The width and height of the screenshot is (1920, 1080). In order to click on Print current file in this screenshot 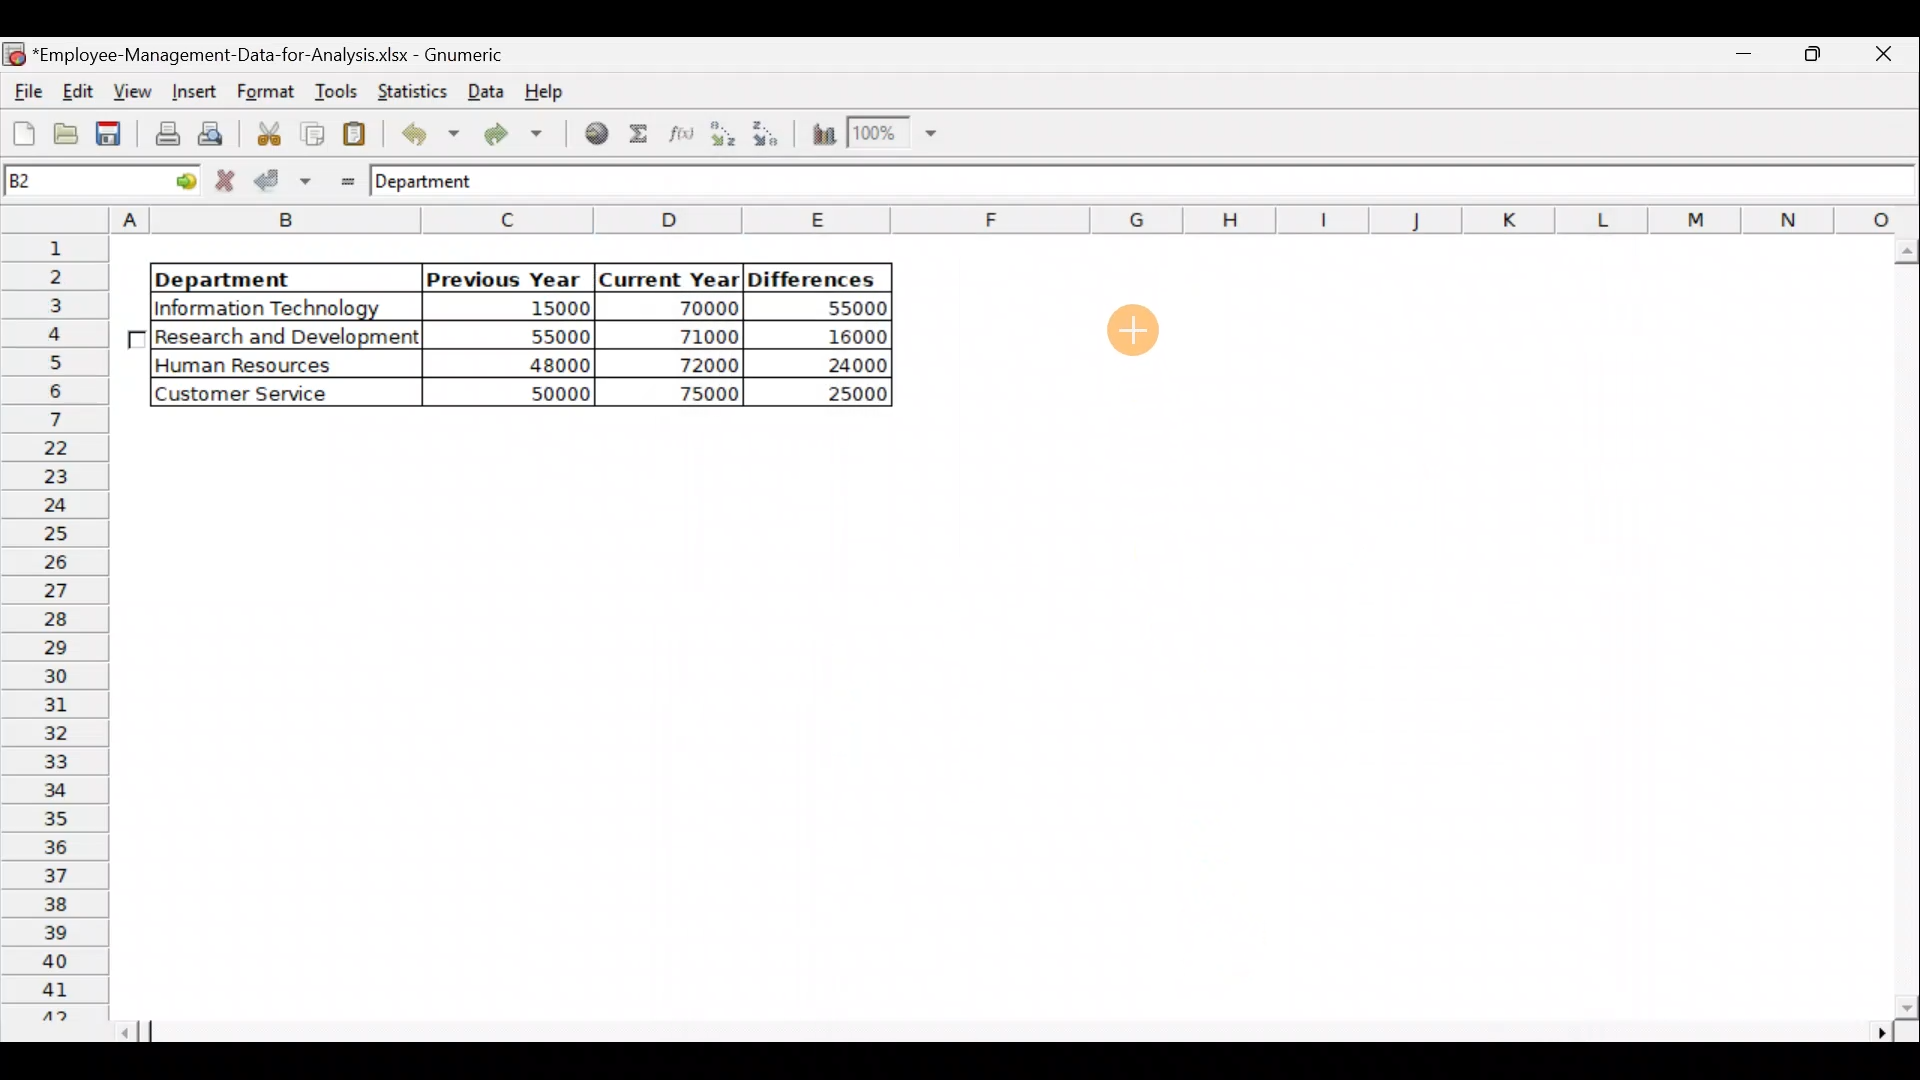, I will do `click(164, 136)`.